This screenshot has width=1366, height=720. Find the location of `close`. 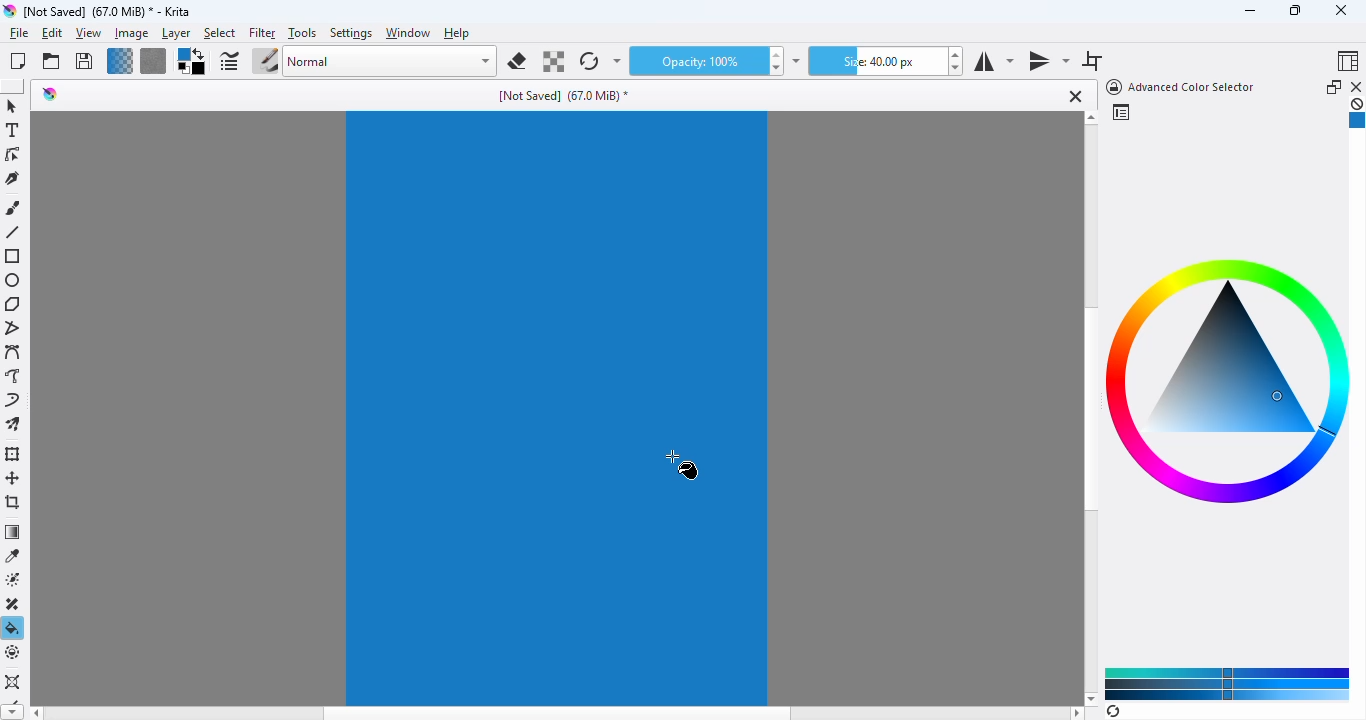

close is located at coordinates (1341, 10).